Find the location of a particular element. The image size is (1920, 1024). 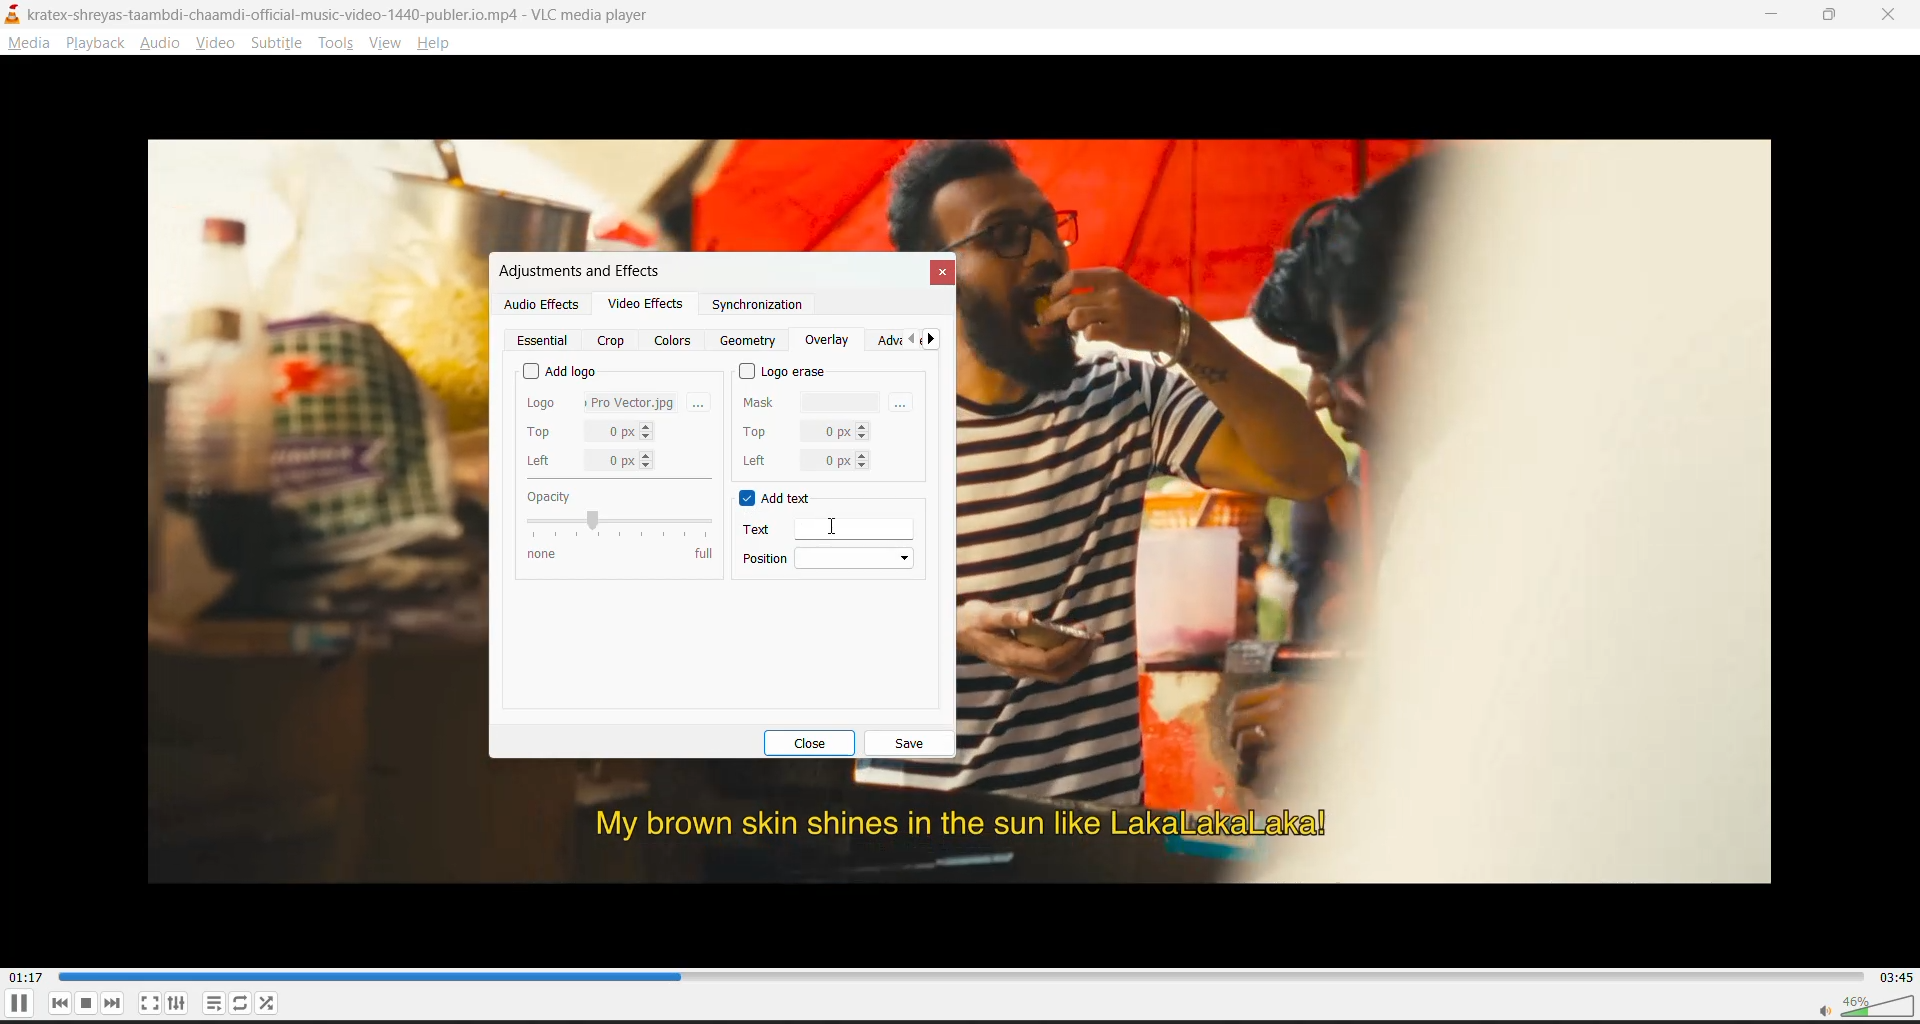

video is located at coordinates (220, 45).